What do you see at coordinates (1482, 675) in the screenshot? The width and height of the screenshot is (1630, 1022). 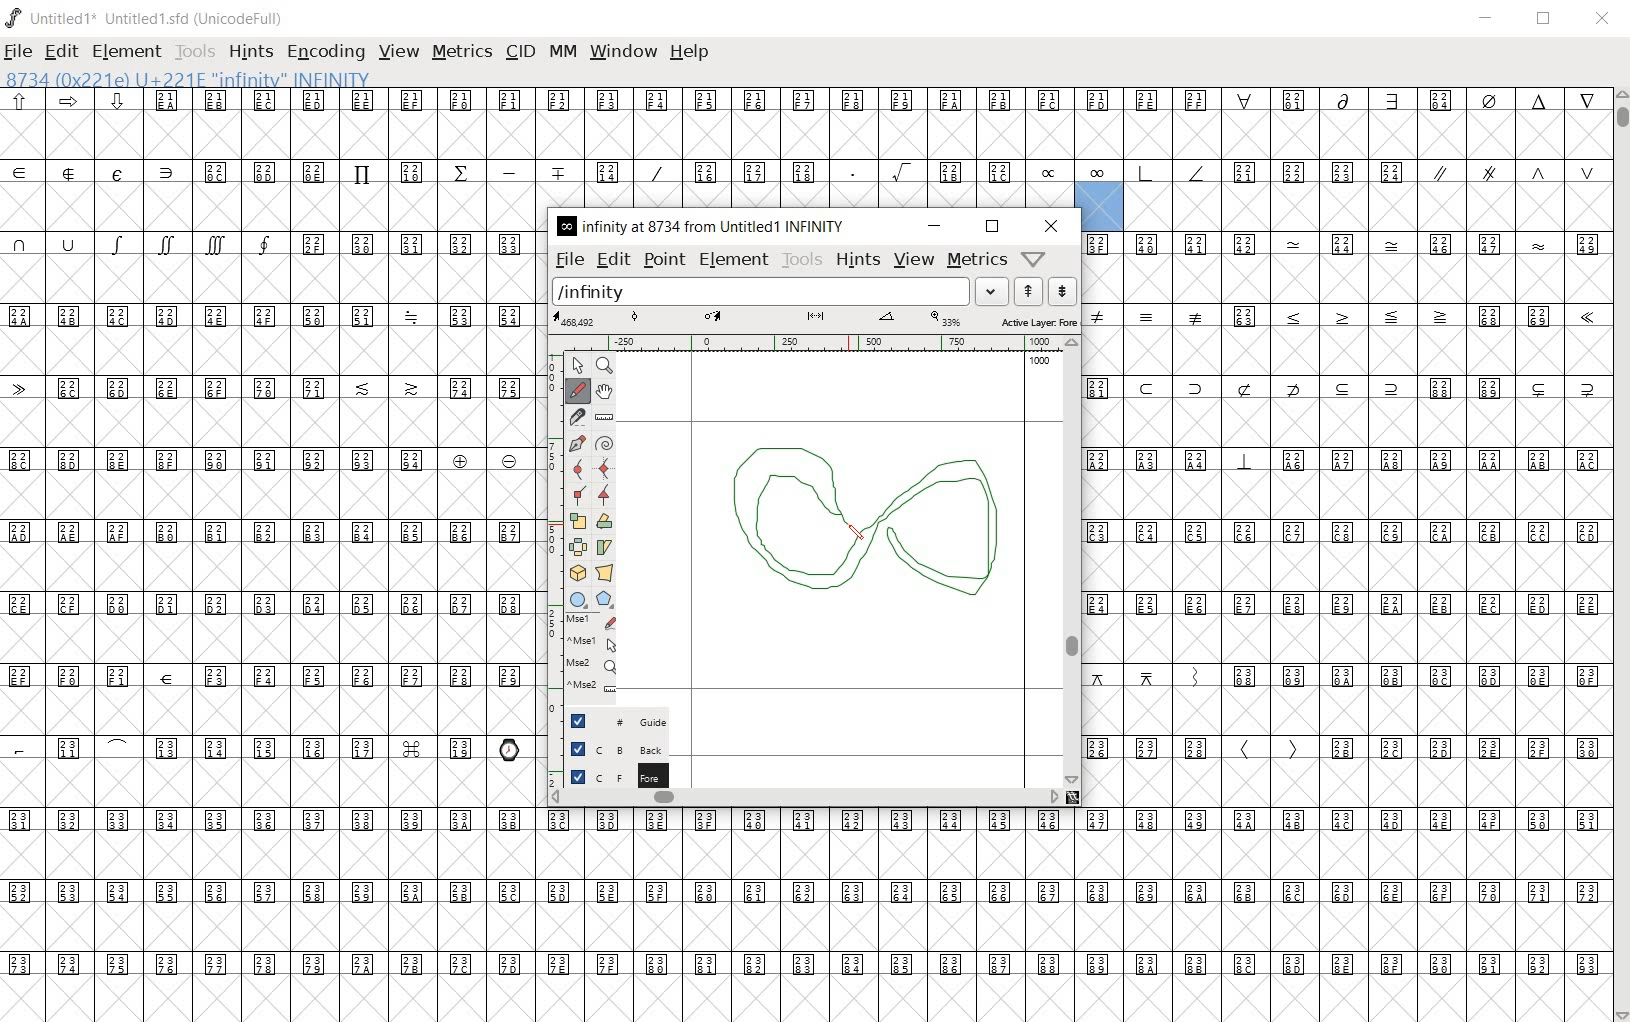 I see `Unicode code points` at bounding box center [1482, 675].